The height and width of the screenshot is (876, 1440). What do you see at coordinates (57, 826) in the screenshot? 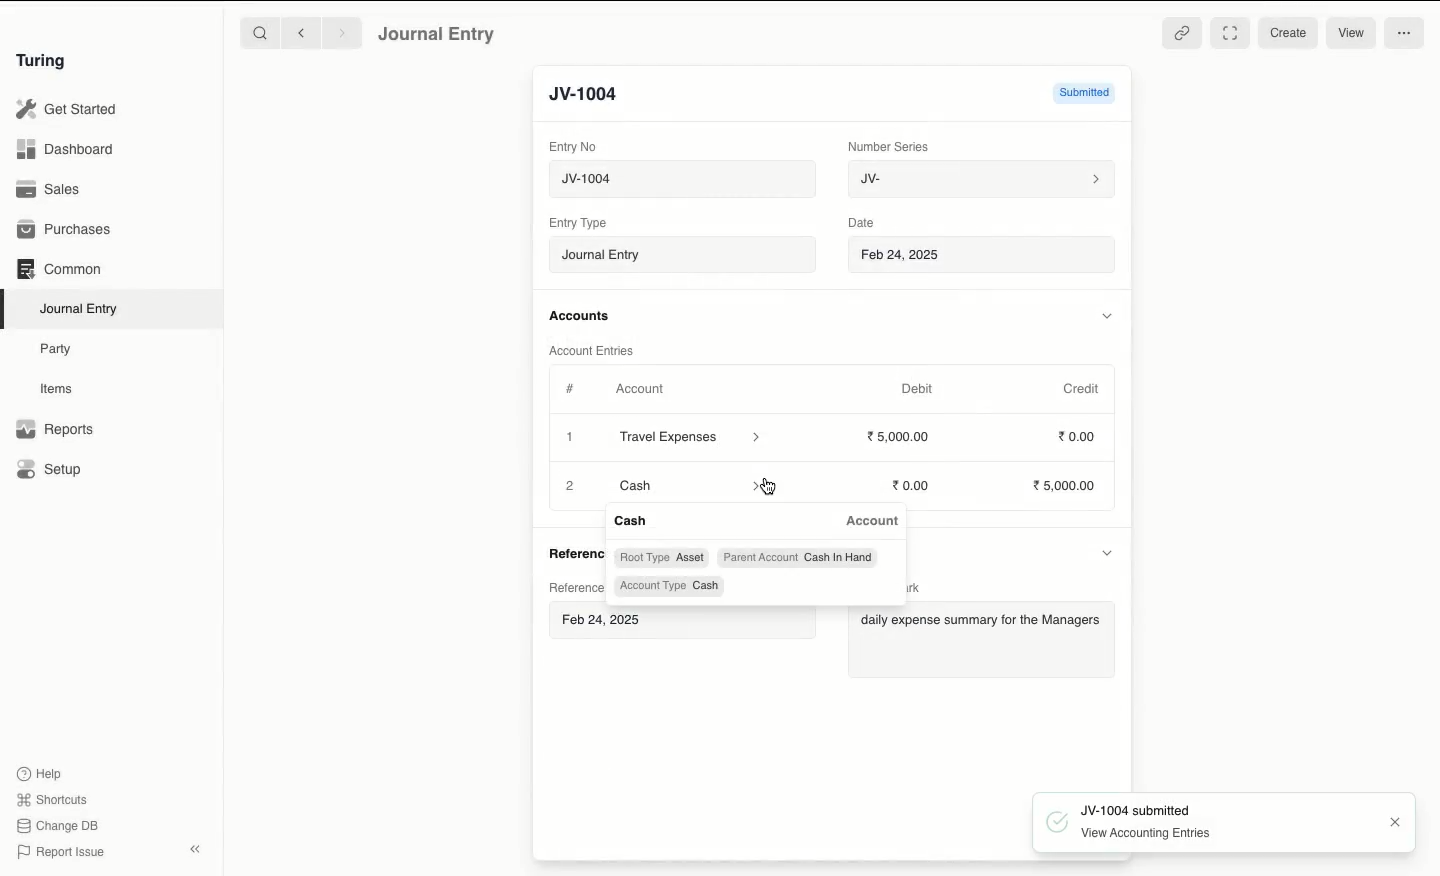
I see `Change DB` at bounding box center [57, 826].